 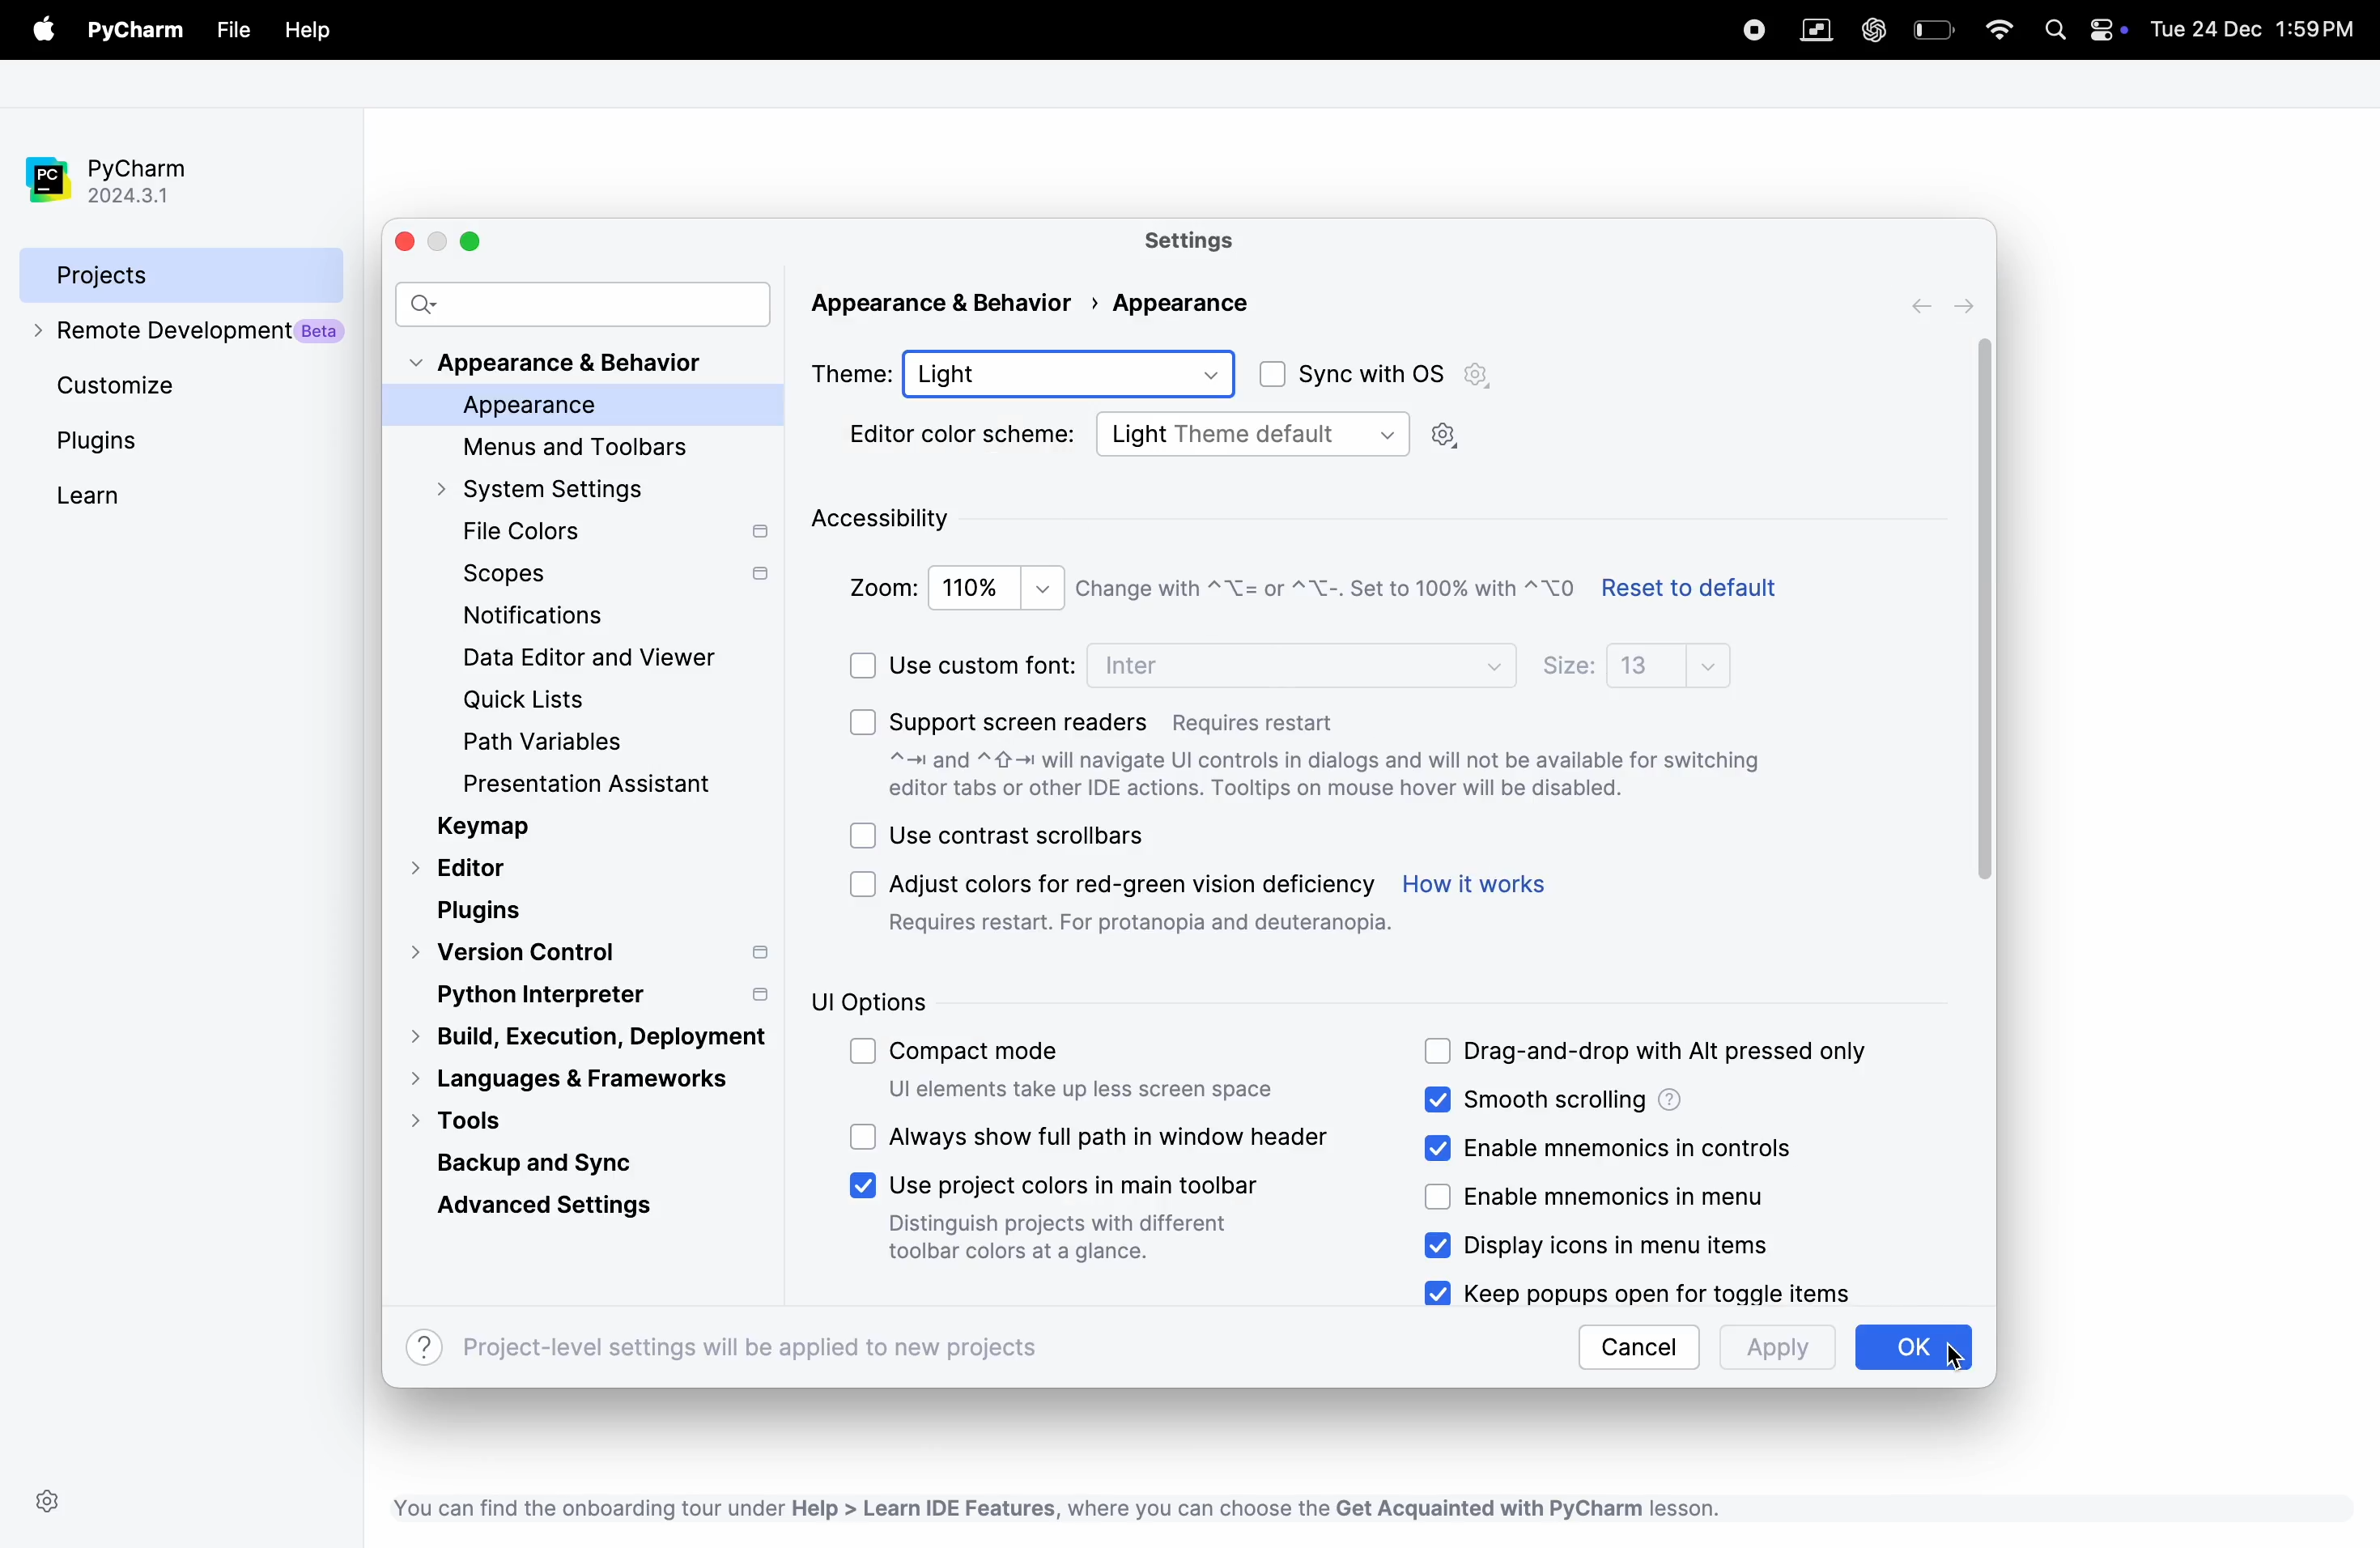 I want to click on check boxes, so click(x=862, y=721).